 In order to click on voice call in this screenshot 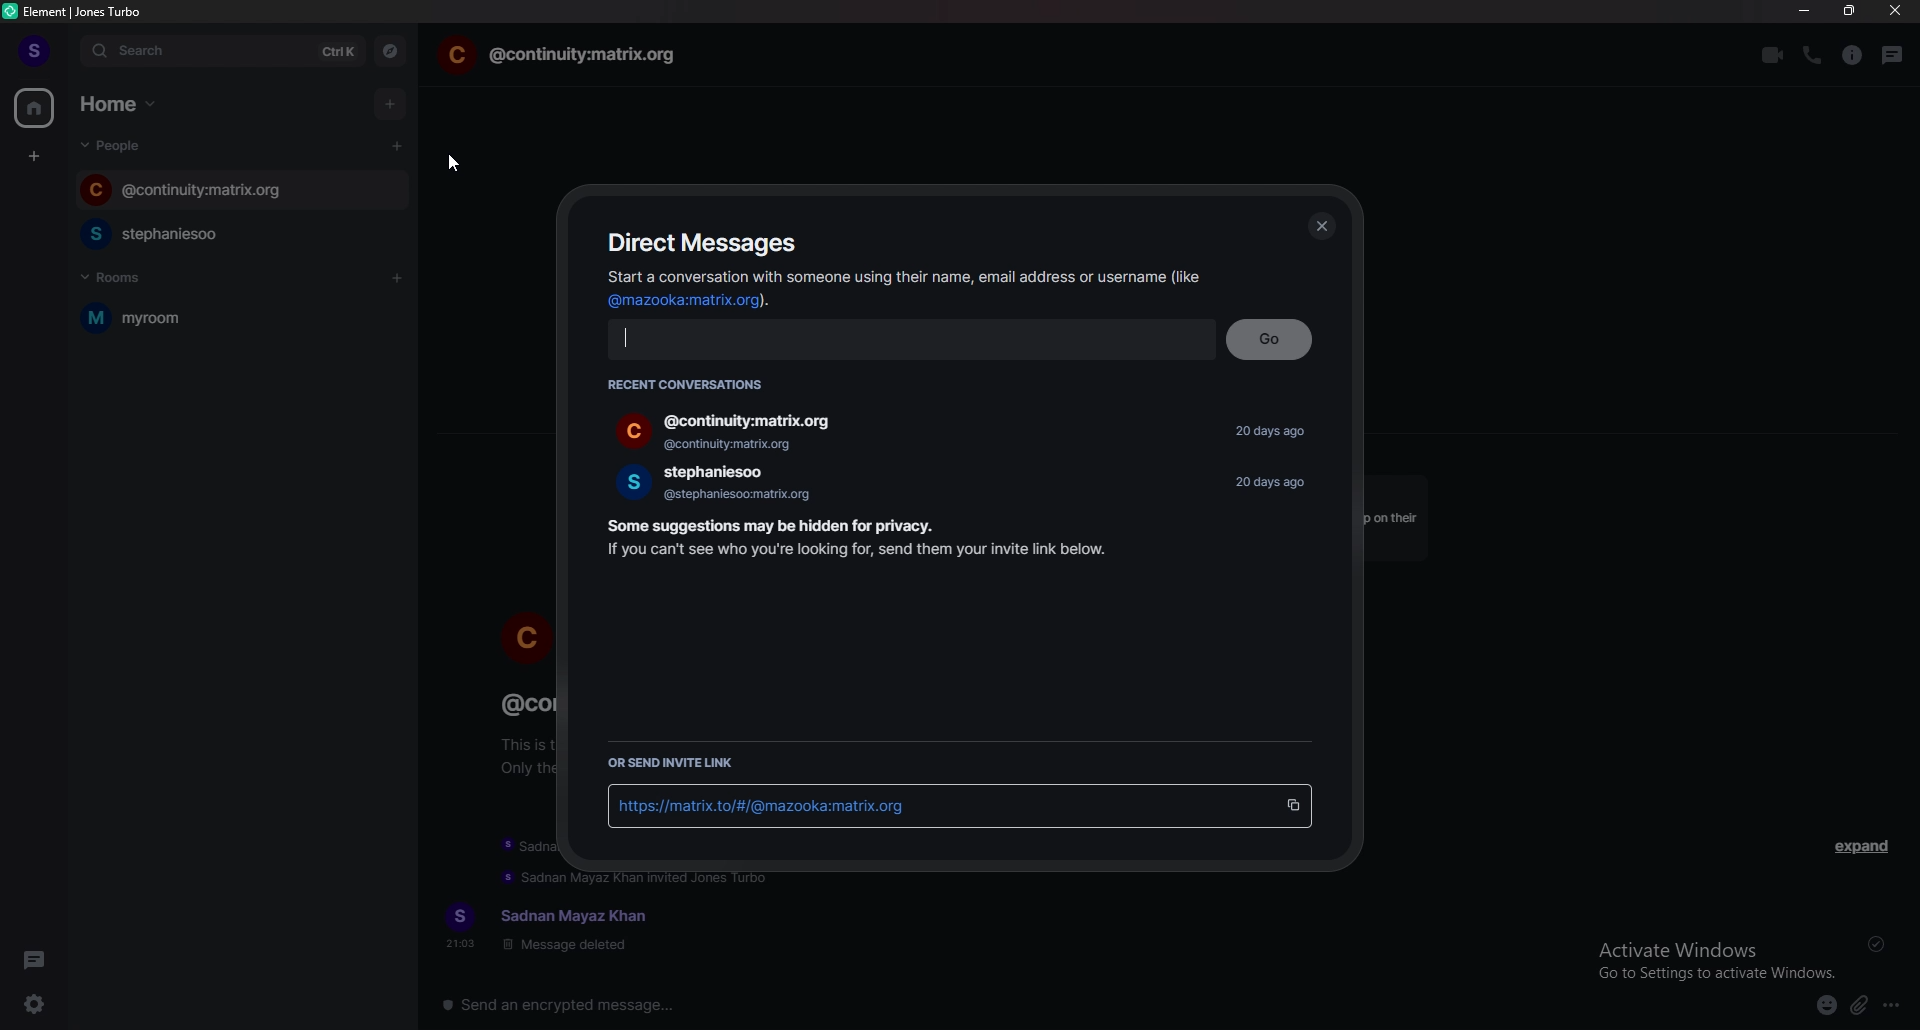, I will do `click(1810, 54)`.